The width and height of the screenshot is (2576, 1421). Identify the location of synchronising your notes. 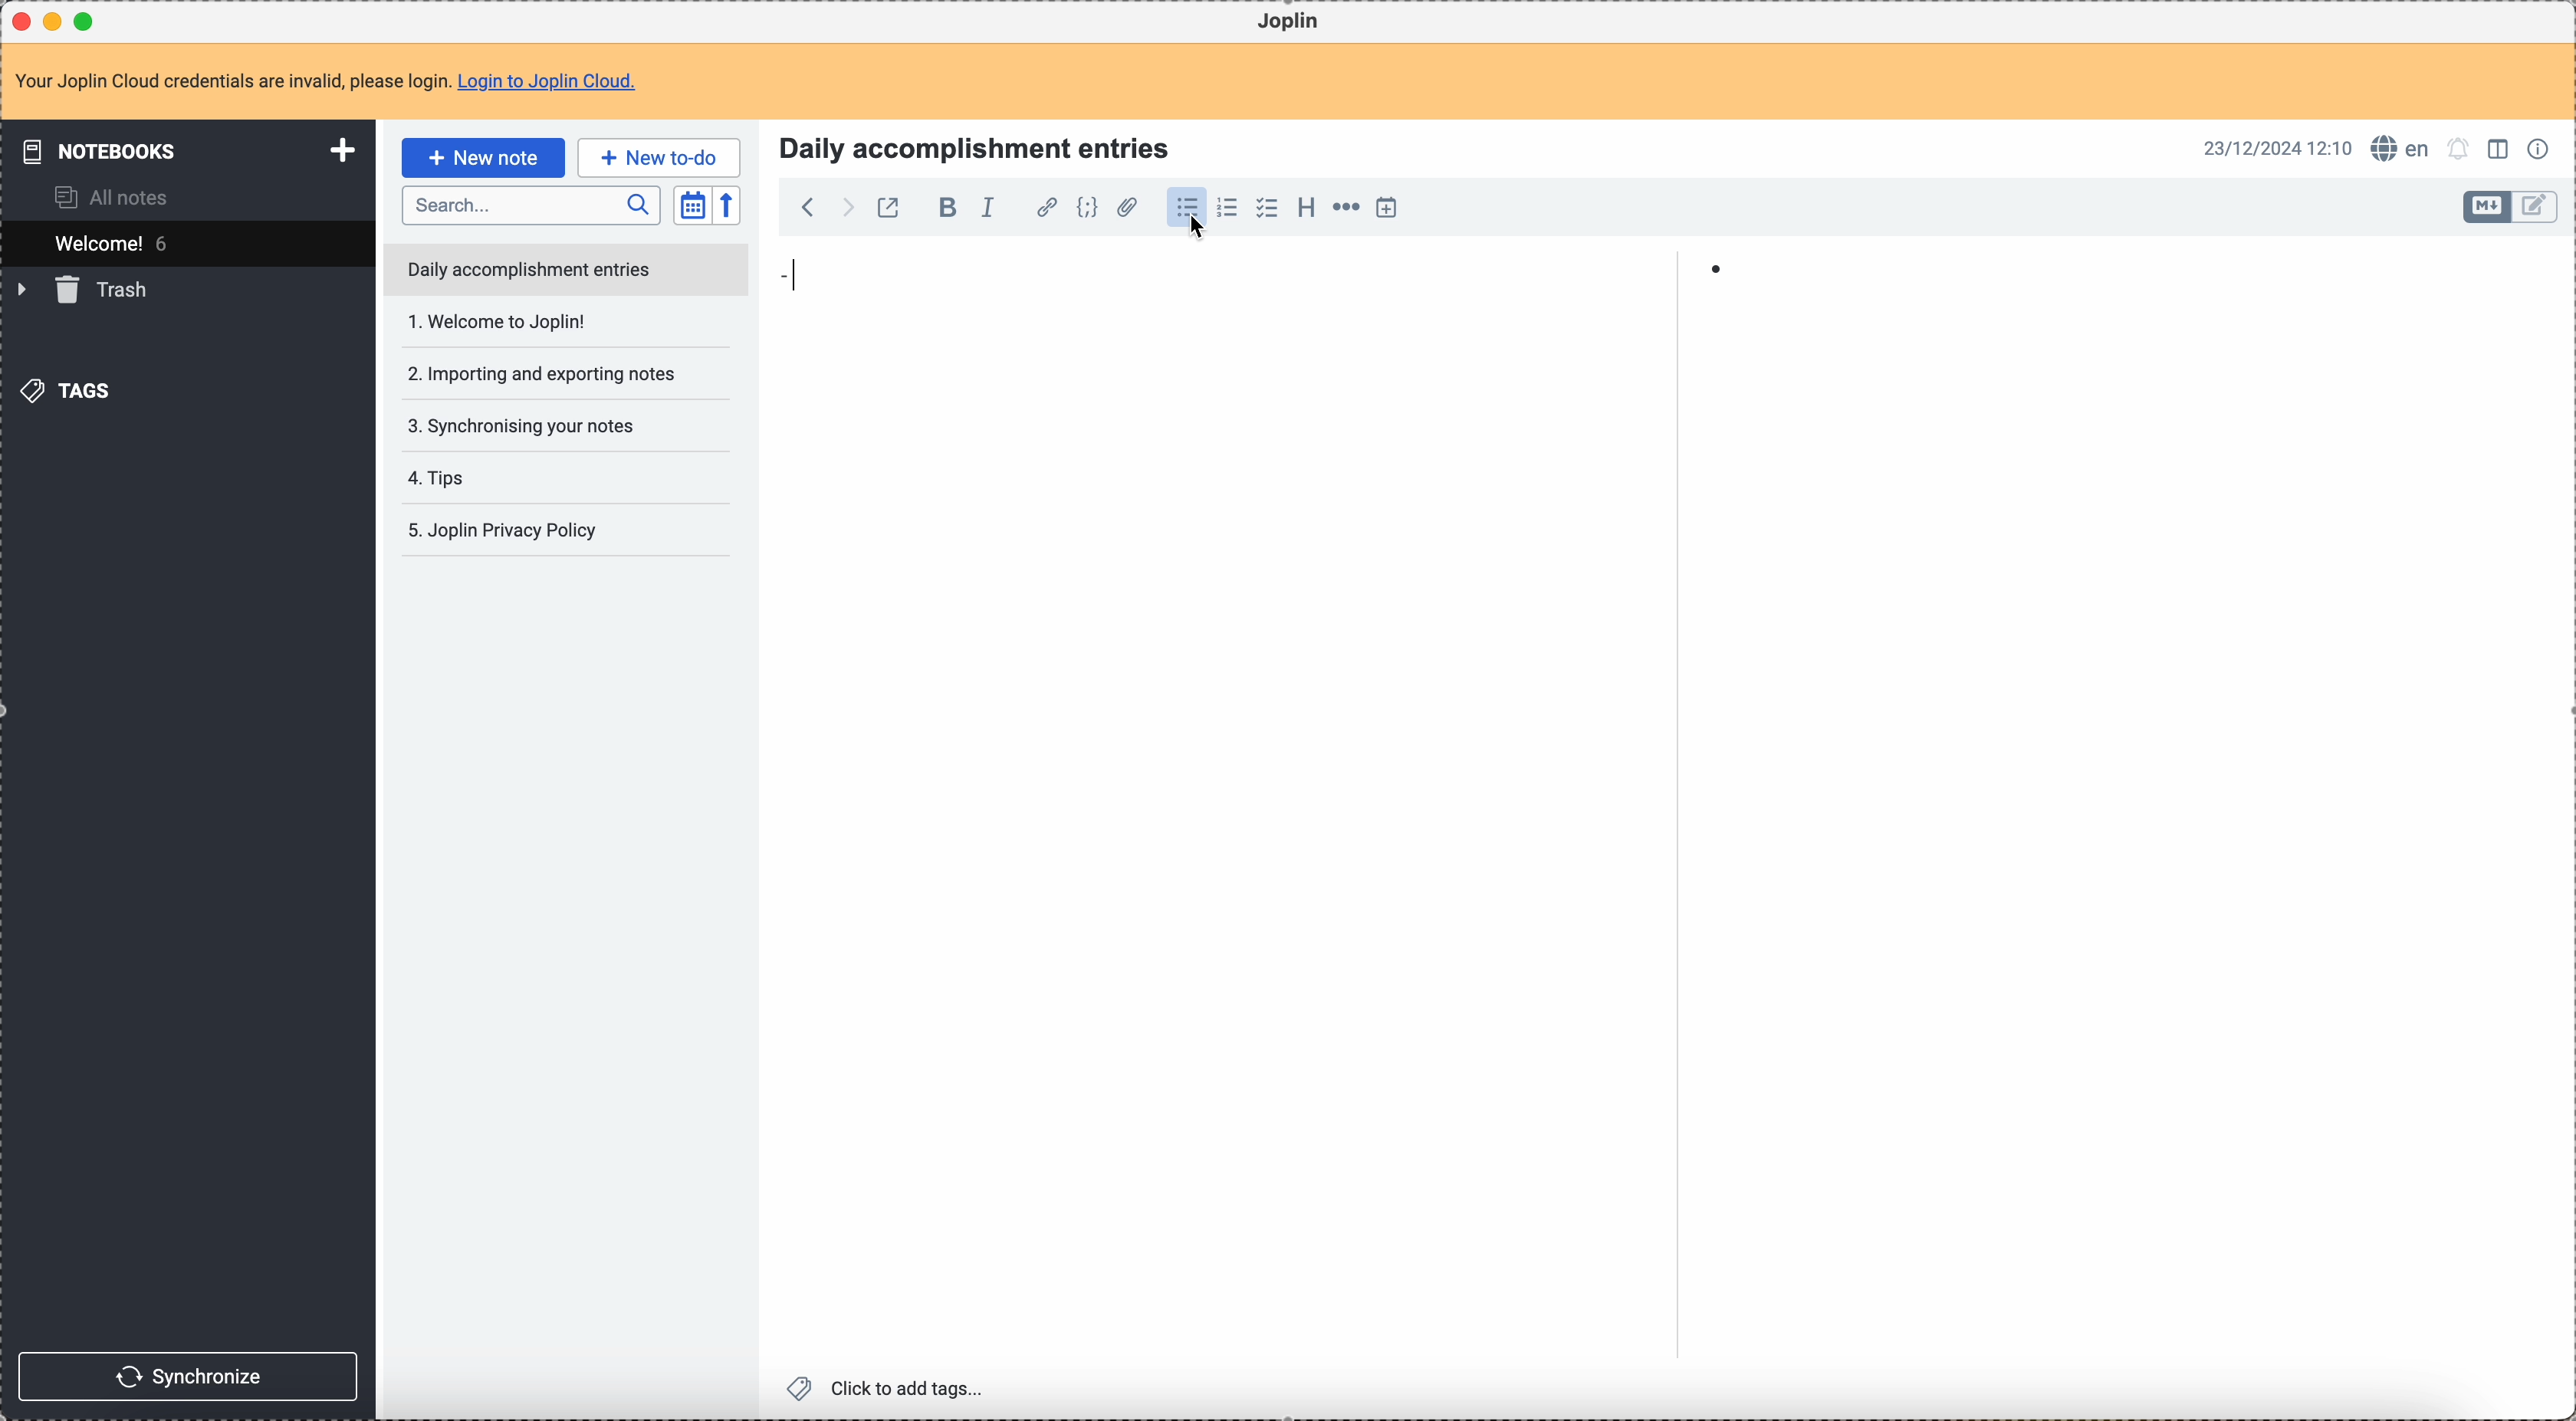
(531, 374).